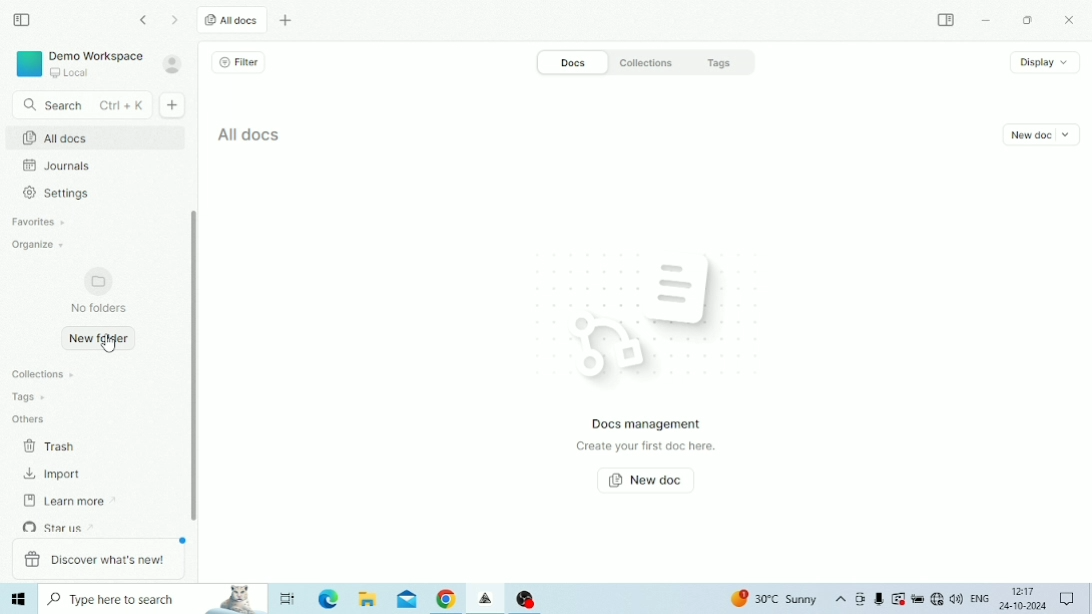 This screenshot has height=614, width=1092. I want to click on Language, so click(979, 597).